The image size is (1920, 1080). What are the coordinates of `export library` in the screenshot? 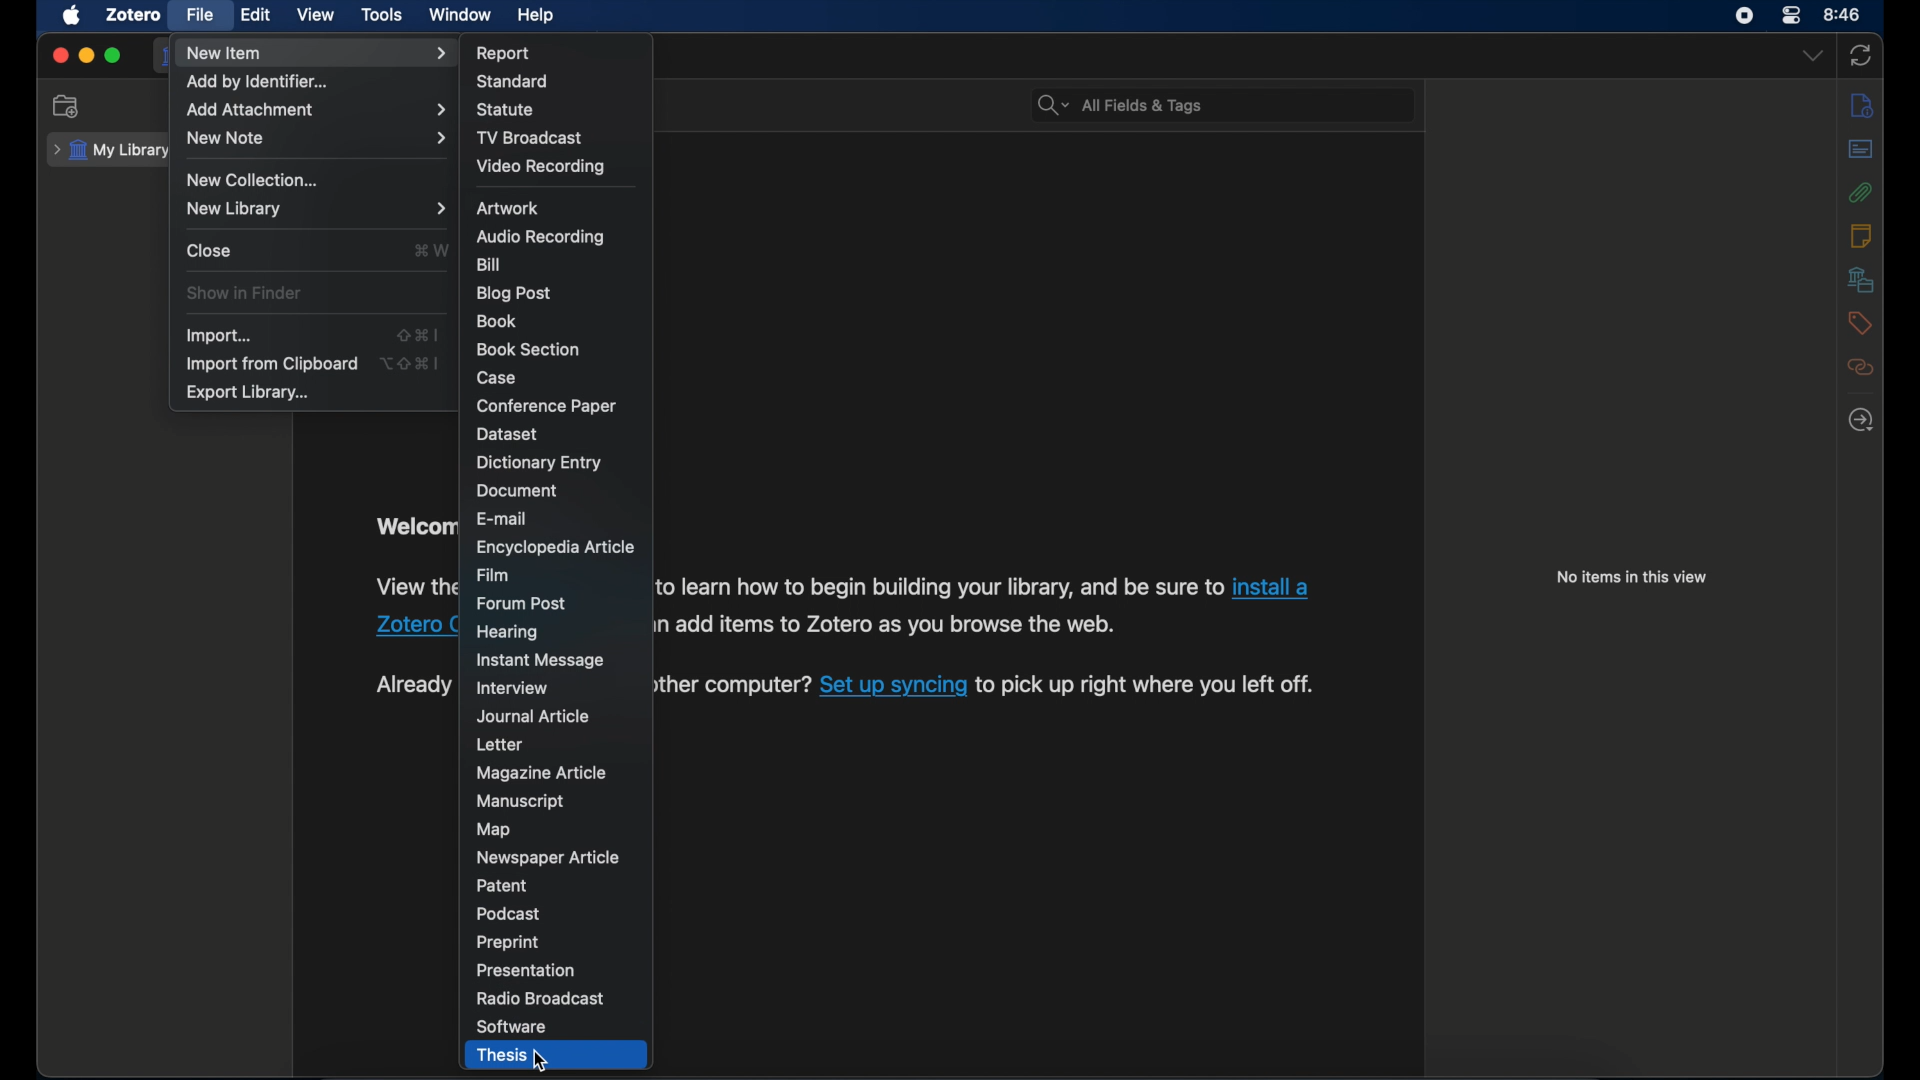 It's located at (248, 393).